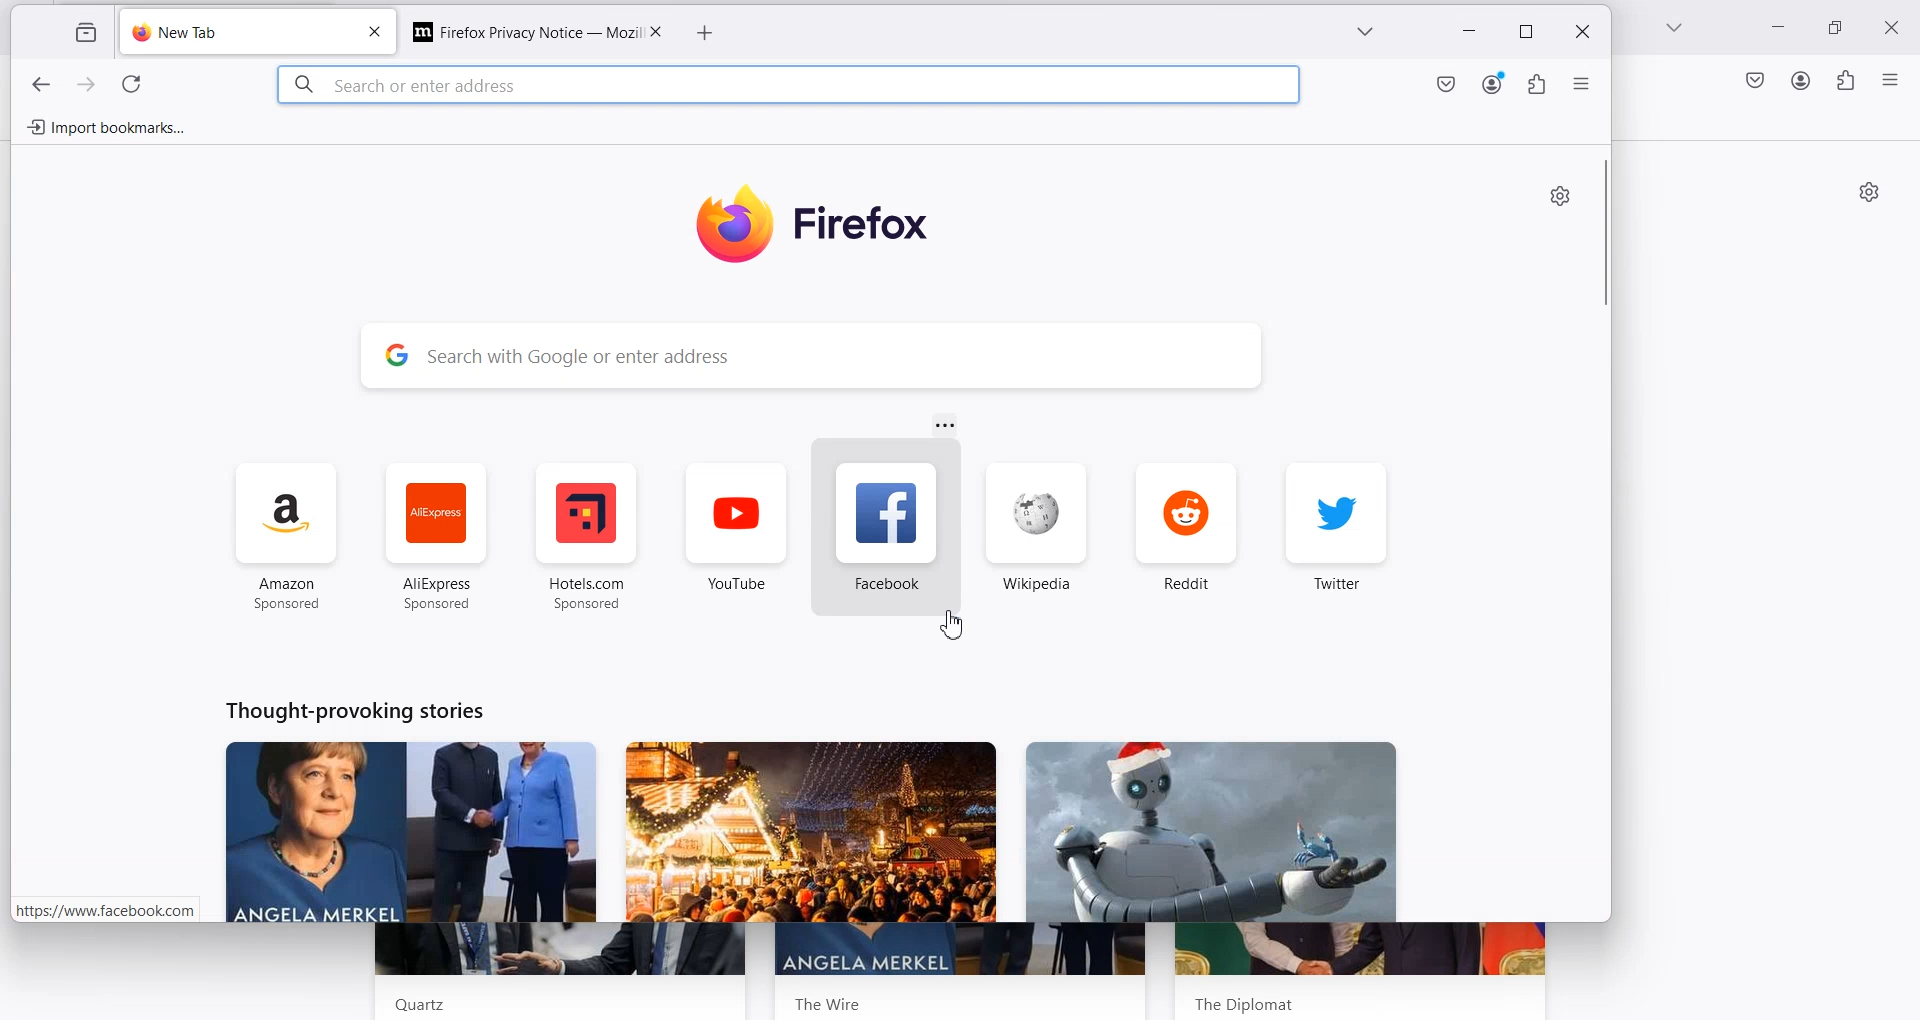  I want to click on | https://www.facebook.com, so click(101, 910).